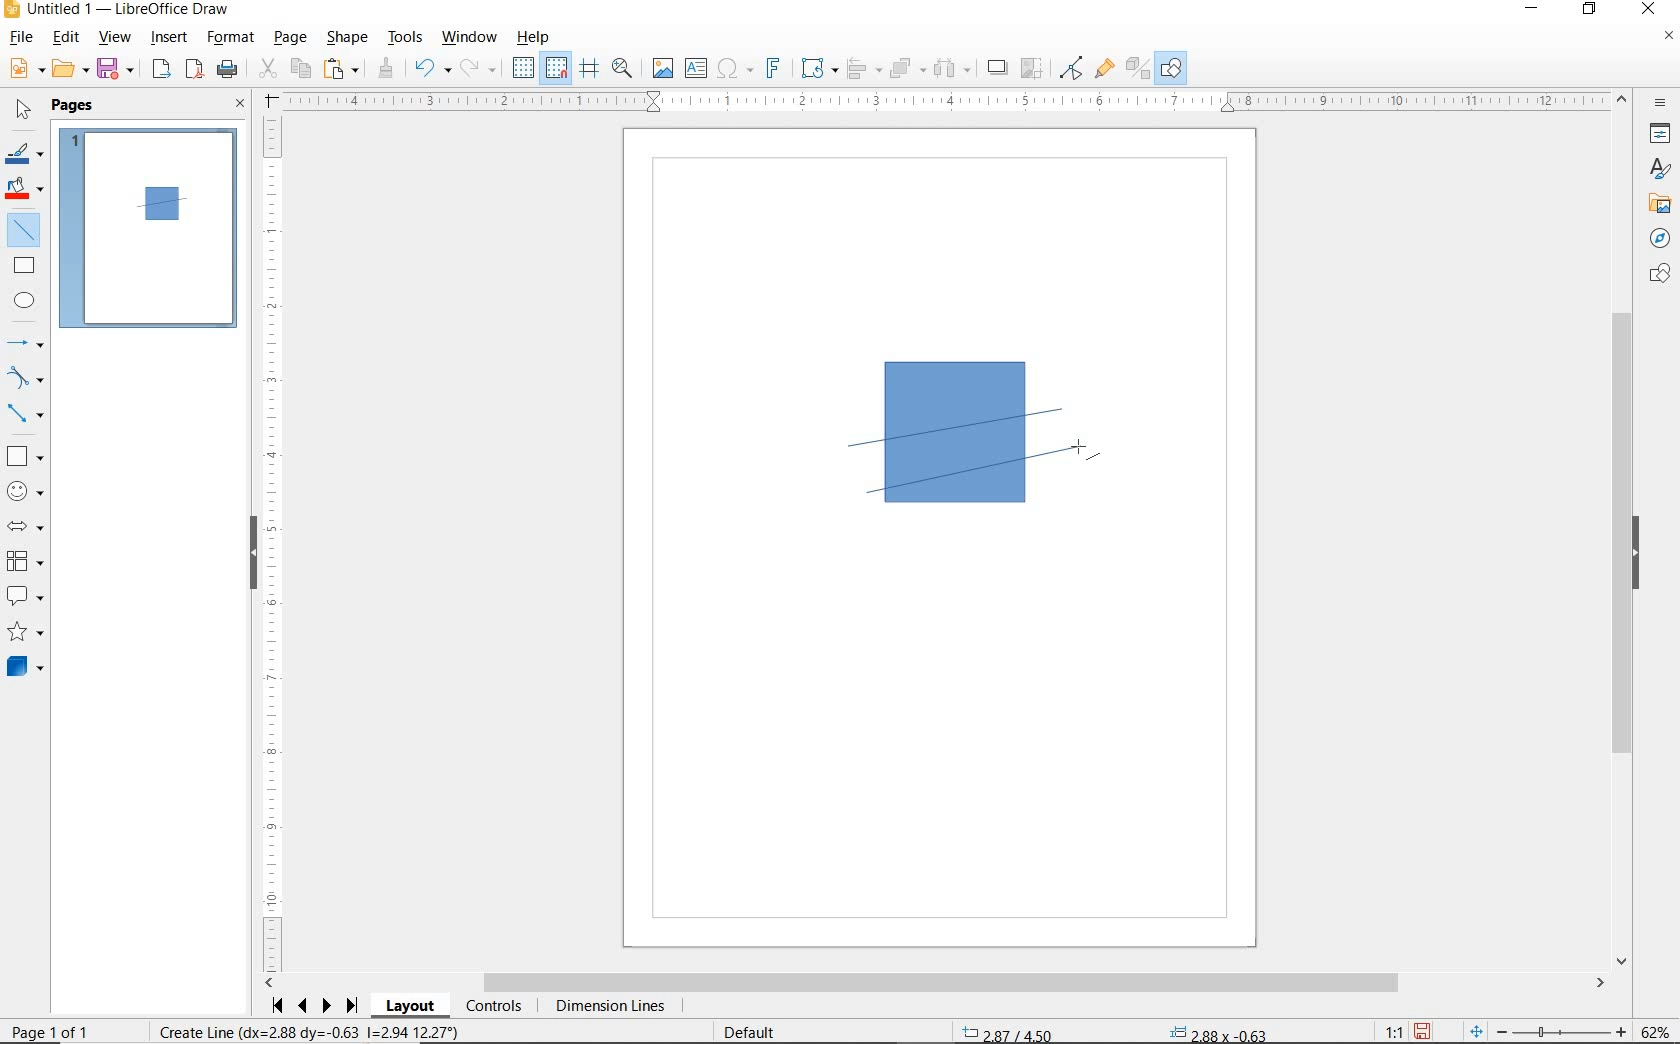 This screenshot has width=1680, height=1044. I want to click on CONNECTORS, so click(25, 415).